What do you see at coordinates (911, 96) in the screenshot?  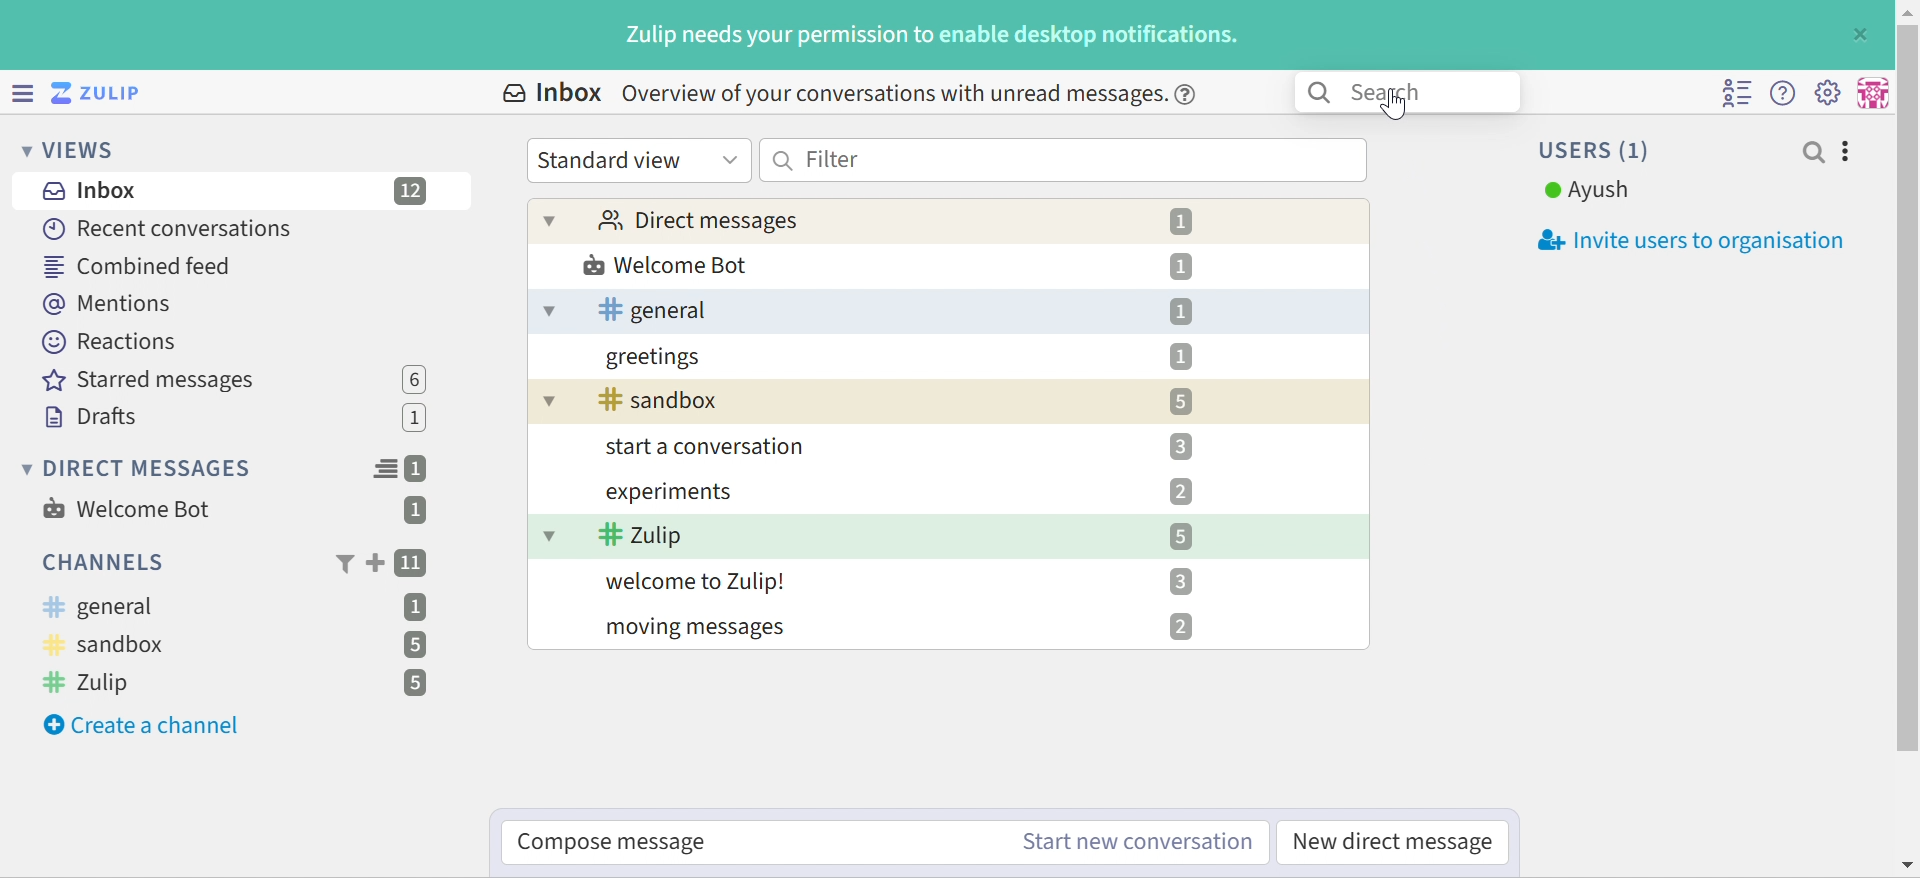 I see `Overview of your conversations wit unread messages.` at bounding box center [911, 96].